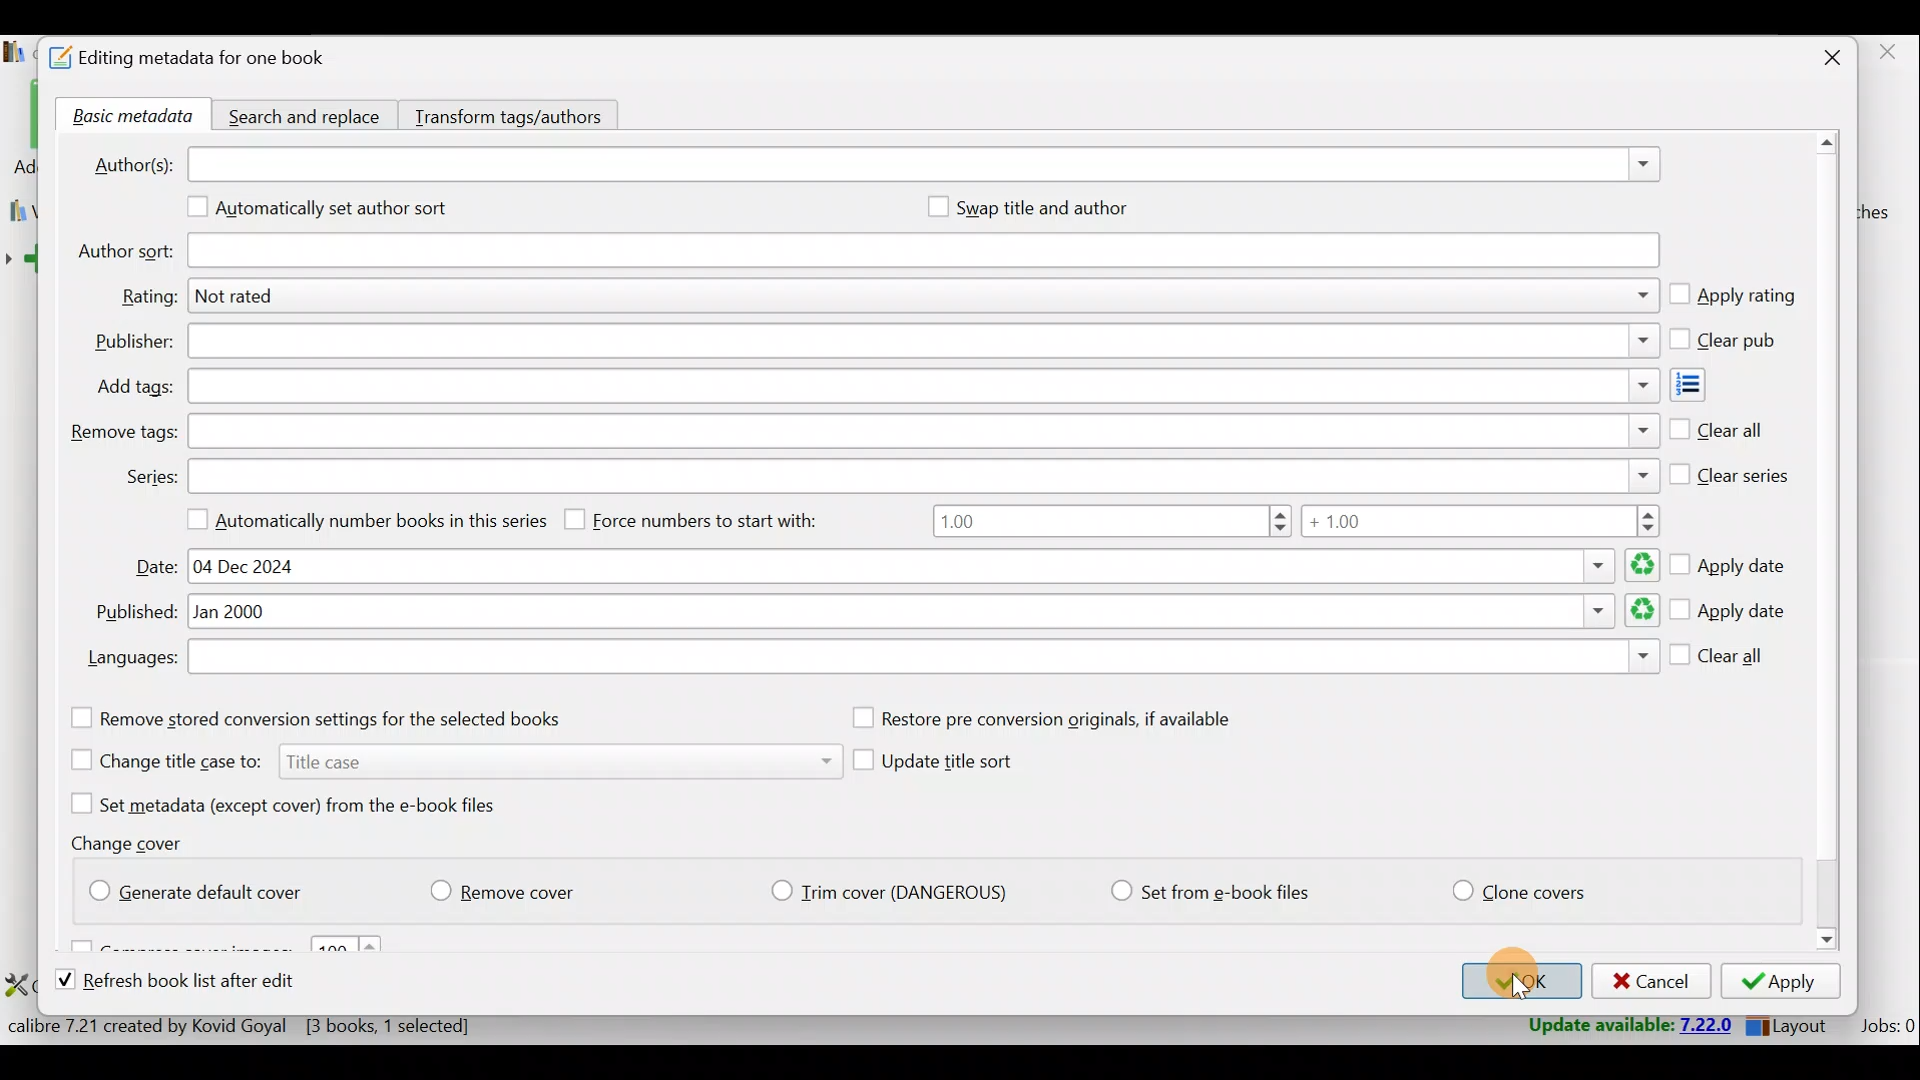 The width and height of the screenshot is (1920, 1080). What do you see at coordinates (925, 474) in the screenshot?
I see `Series` at bounding box center [925, 474].